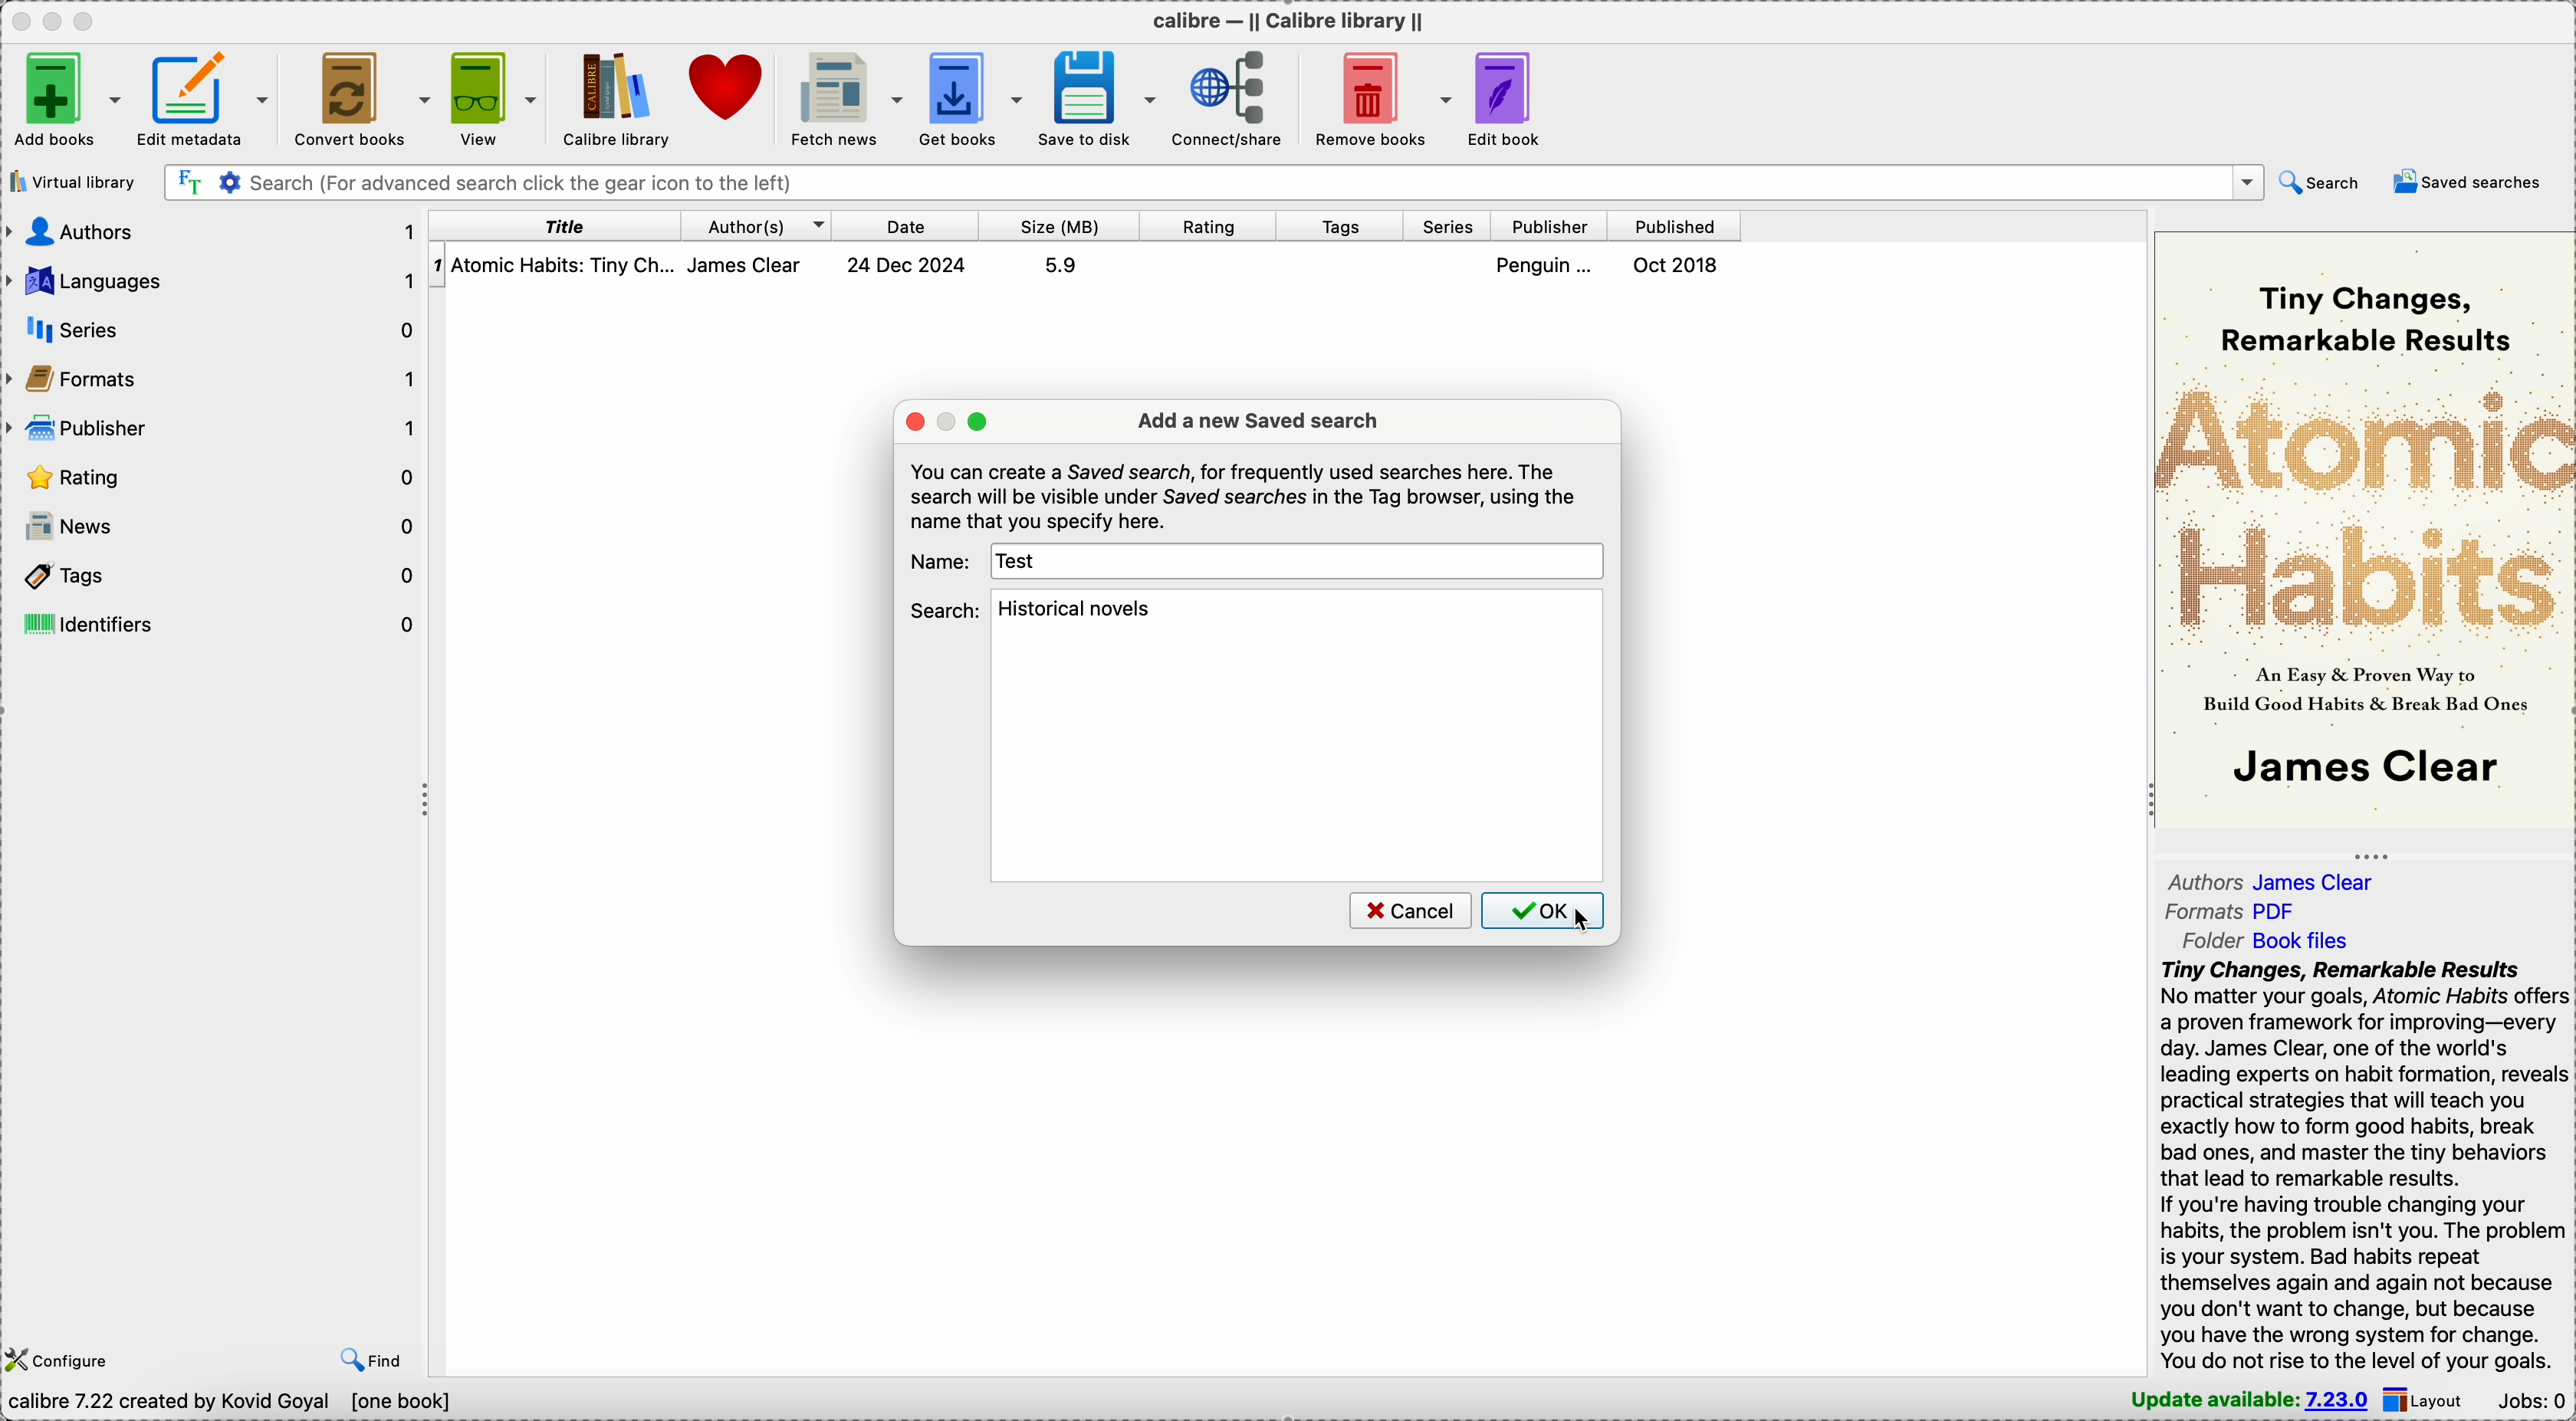 The height and width of the screenshot is (1421, 2576). Describe the element at coordinates (1678, 265) in the screenshot. I see `Oct 2018` at that location.